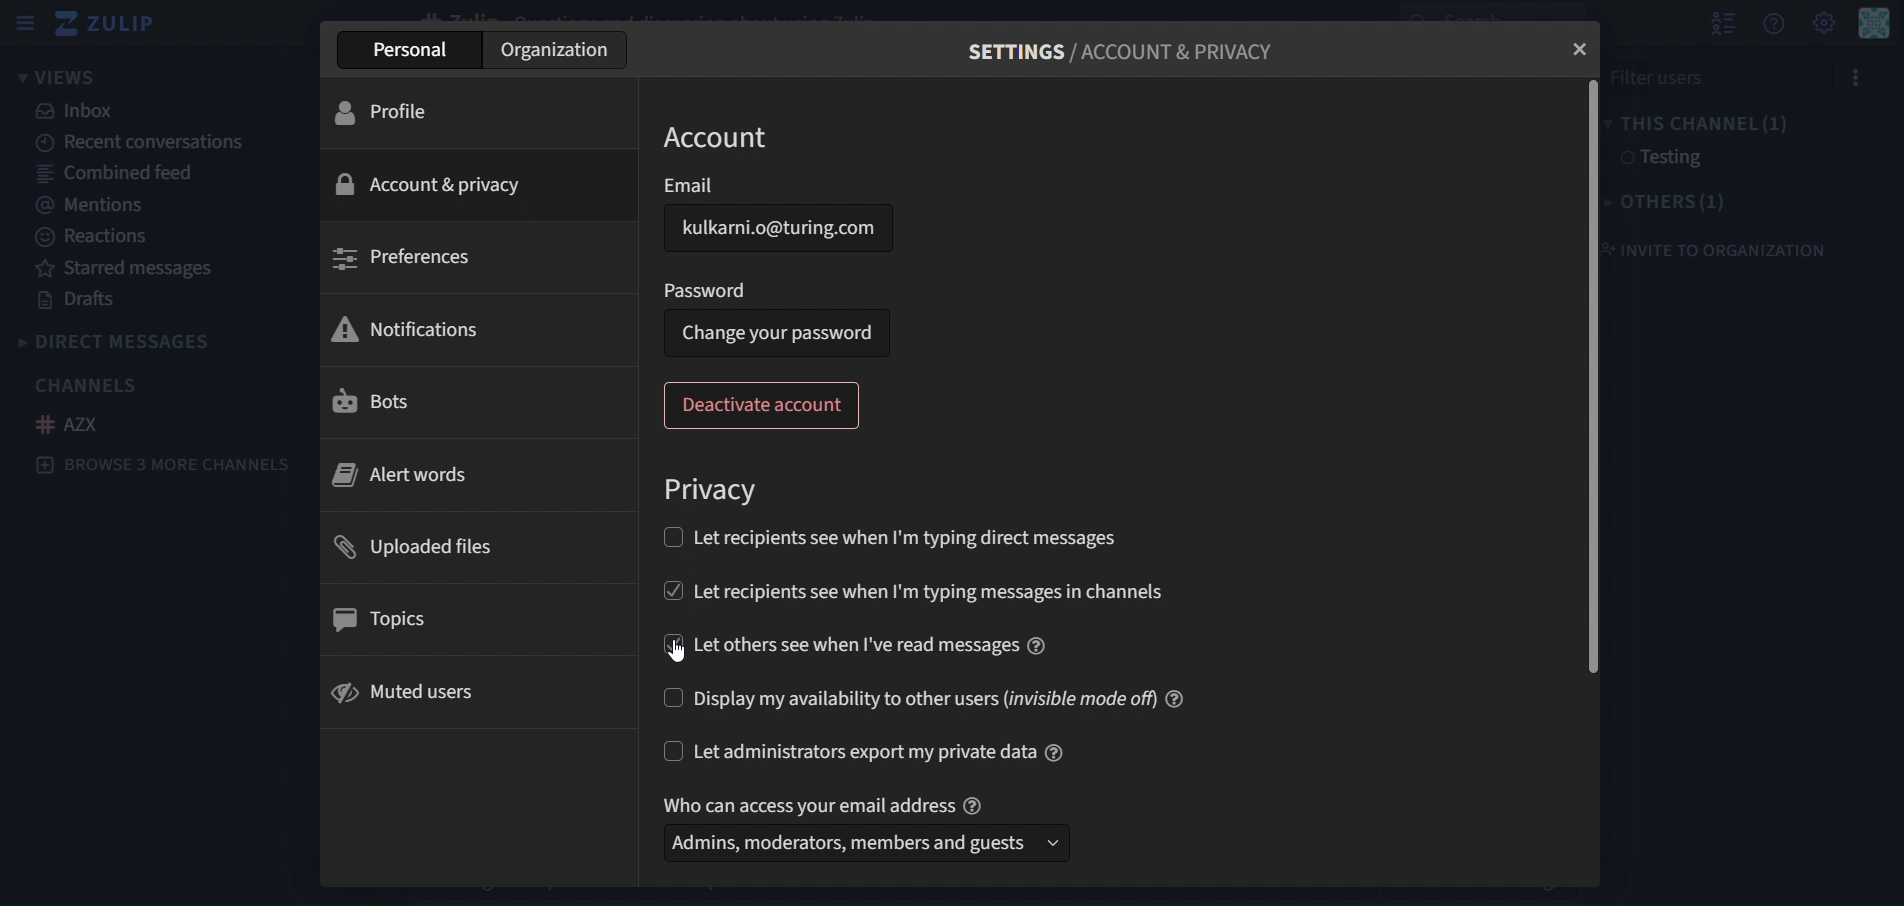 The width and height of the screenshot is (1904, 906). What do you see at coordinates (721, 139) in the screenshot?
I see `account` at bounding box center [721, 139].